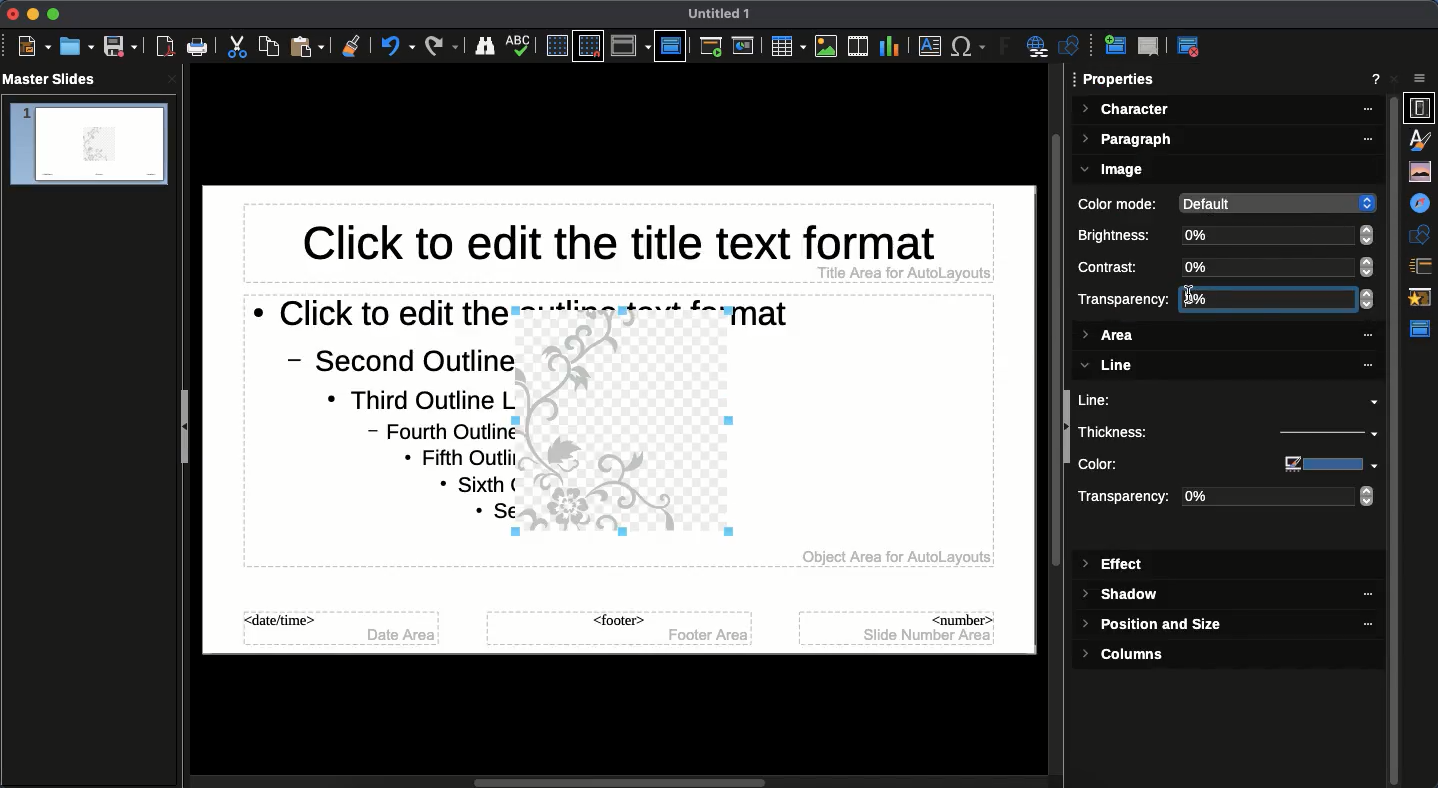 The height and width of the screenshot is (788, 1438). What do you see at coordinates (1127, 499) in the screenshot?
I see `Transparency` at bounding box center [1127, 499].